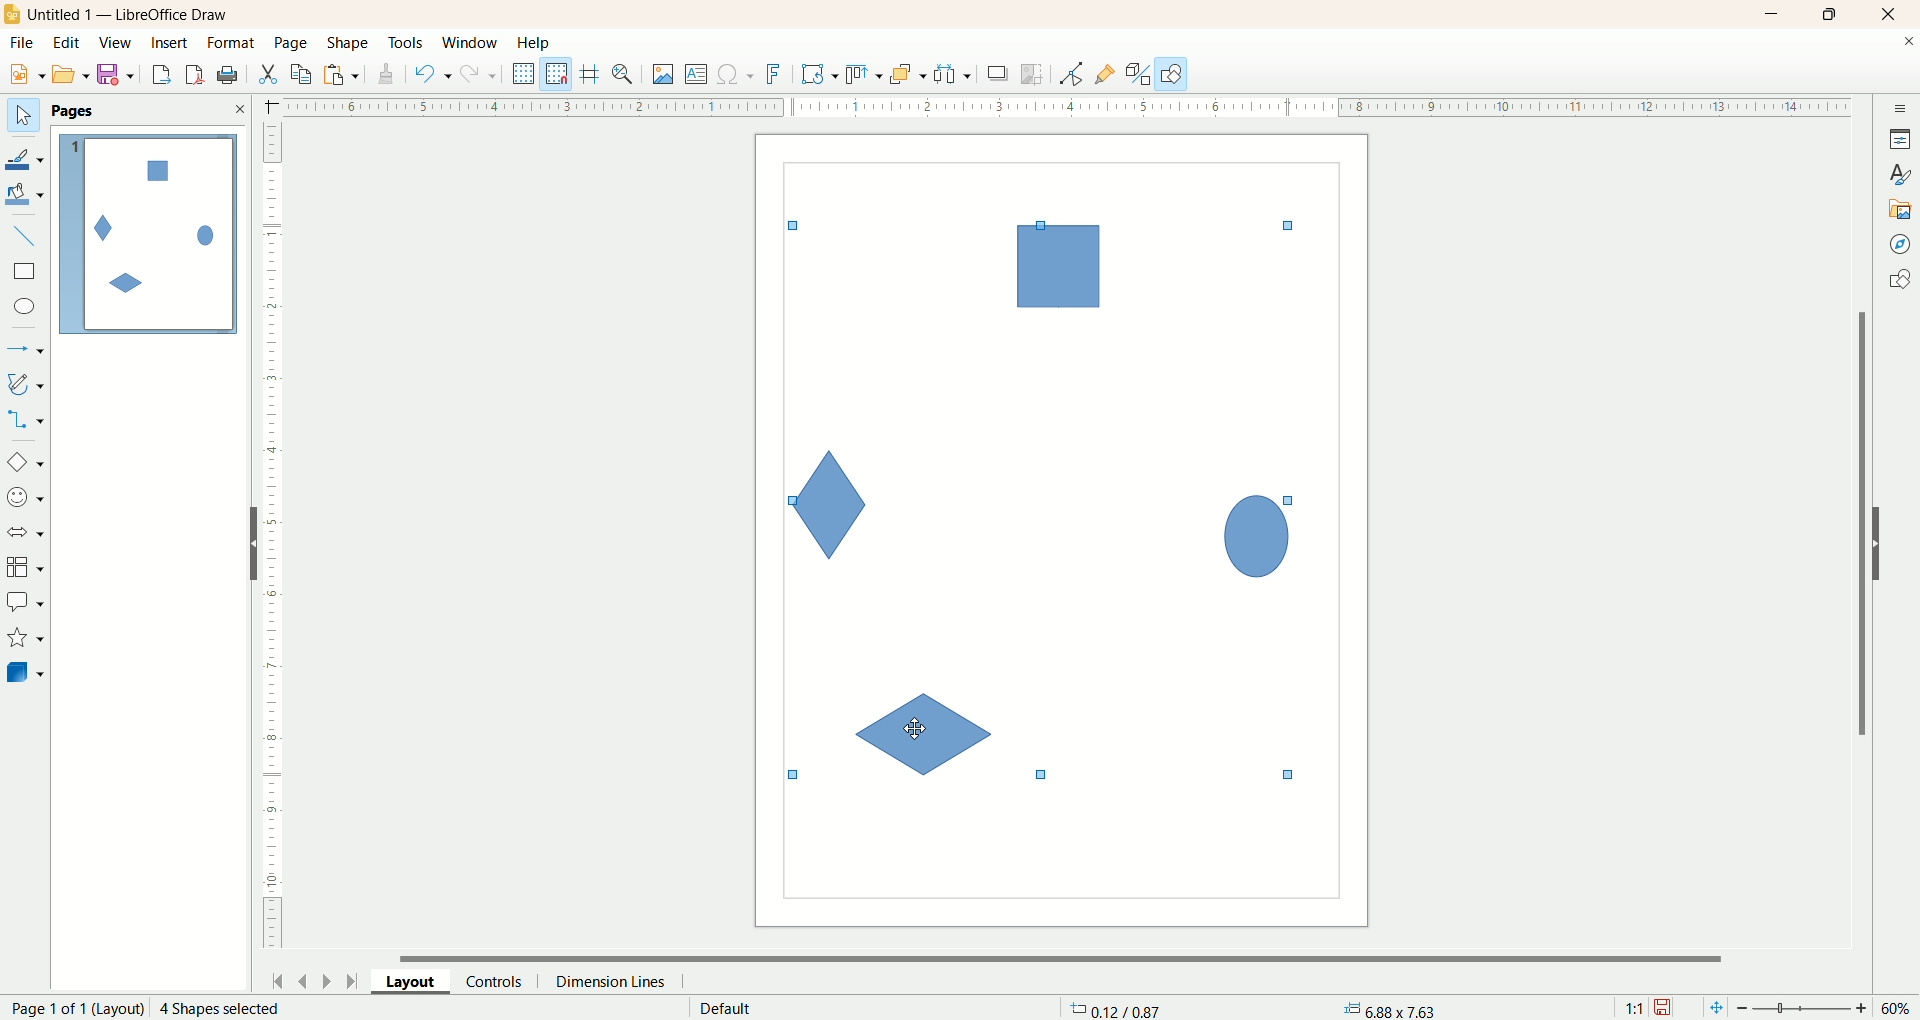 The image size is (1920, 1020). What do you see at coordinates (616, 981) in the screenshot?
I see `dimension lines` at bounding box center [616, 981].